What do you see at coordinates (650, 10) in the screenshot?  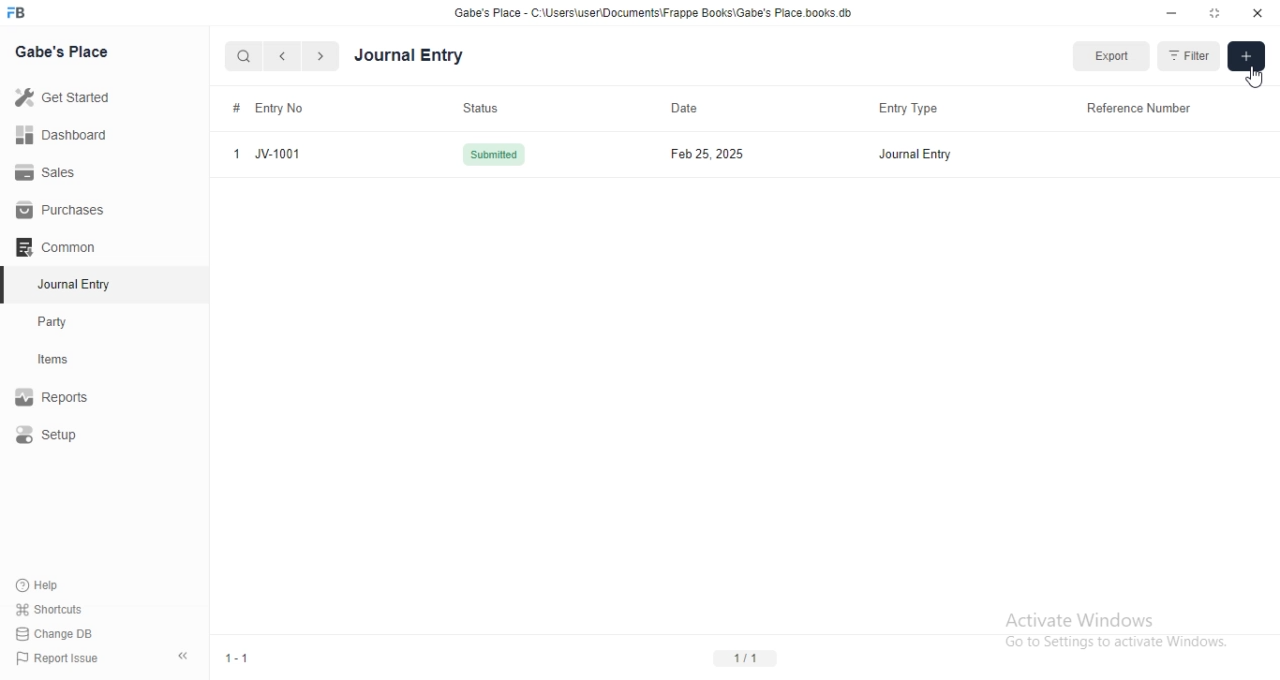 I see `‘Gabe's Place - C\Users\useriDocuments\Frappe Books\Gabe's Place books. db` at bounding box center [650, 10].